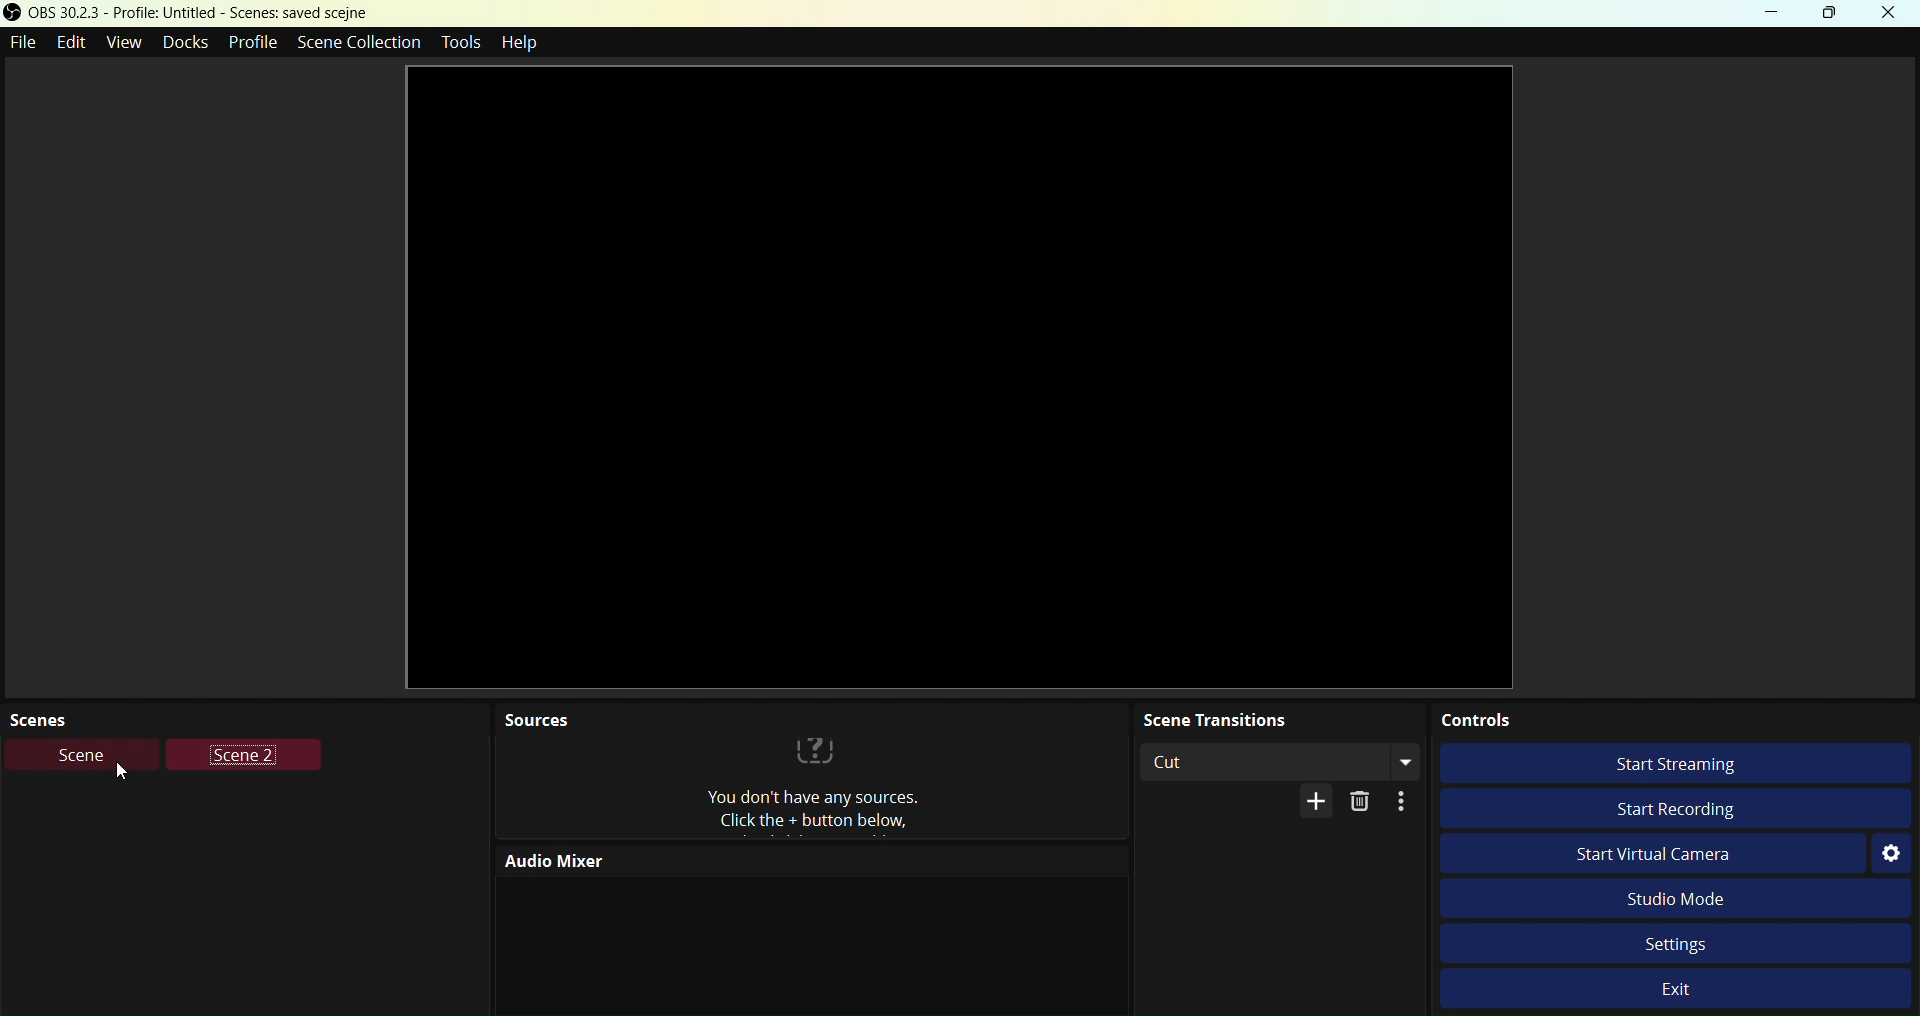 The width and height of the screenshot is (1920, 1016). What do you see at coordinates (188, 13) in the screenshot?
I see `OBS Studio` at bounding box center [188, 13].